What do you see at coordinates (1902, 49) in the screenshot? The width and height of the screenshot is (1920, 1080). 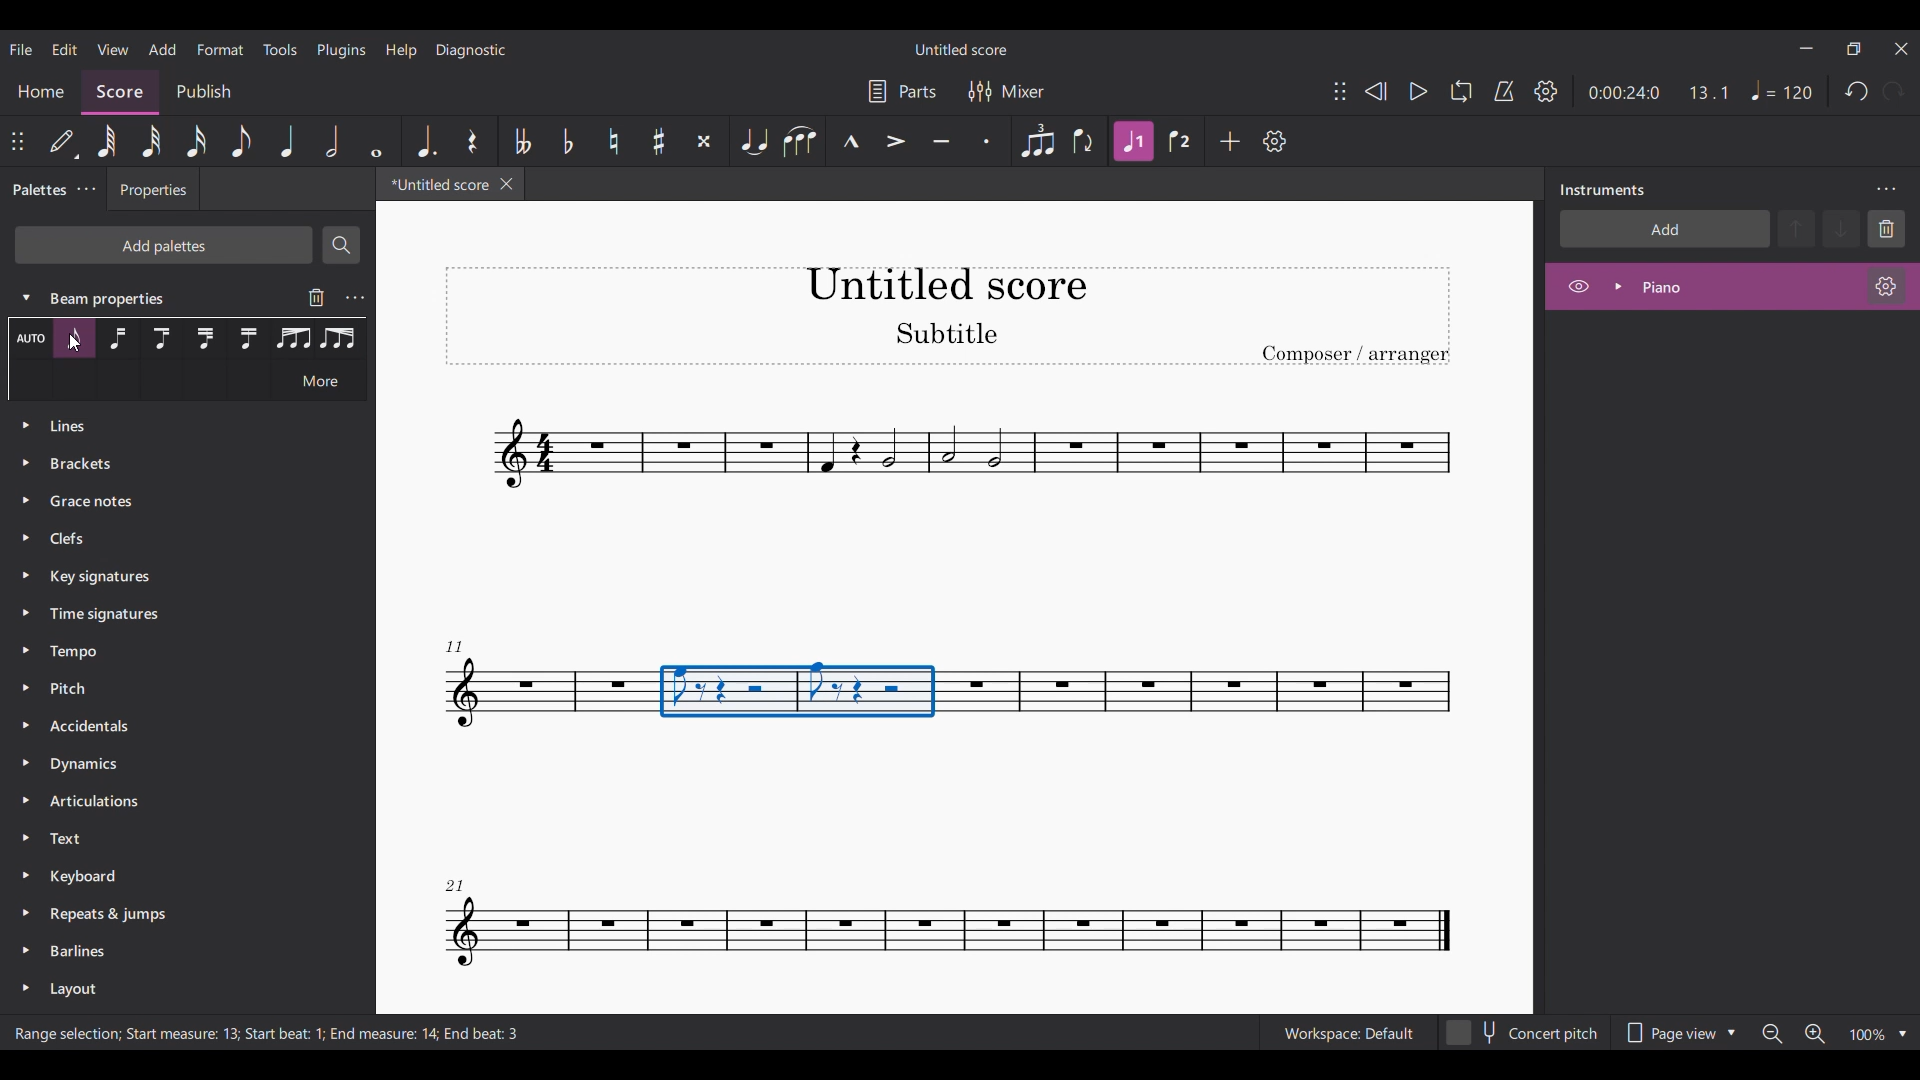 I see `Close interface` at bounding box center [1902, 49].